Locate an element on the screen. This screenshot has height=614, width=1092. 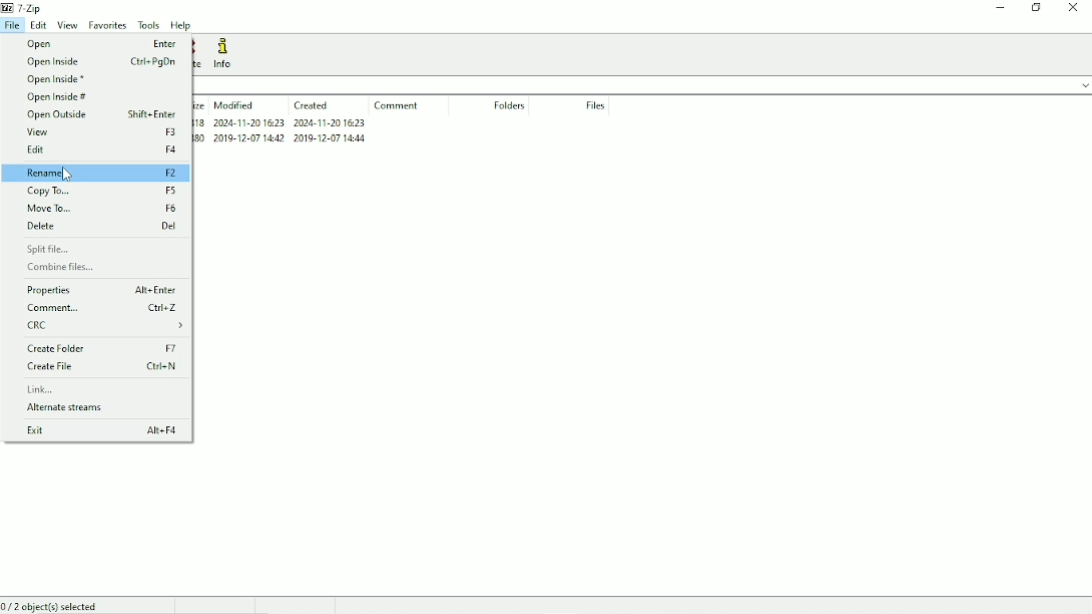
Files is located at coordinates (596, 107).